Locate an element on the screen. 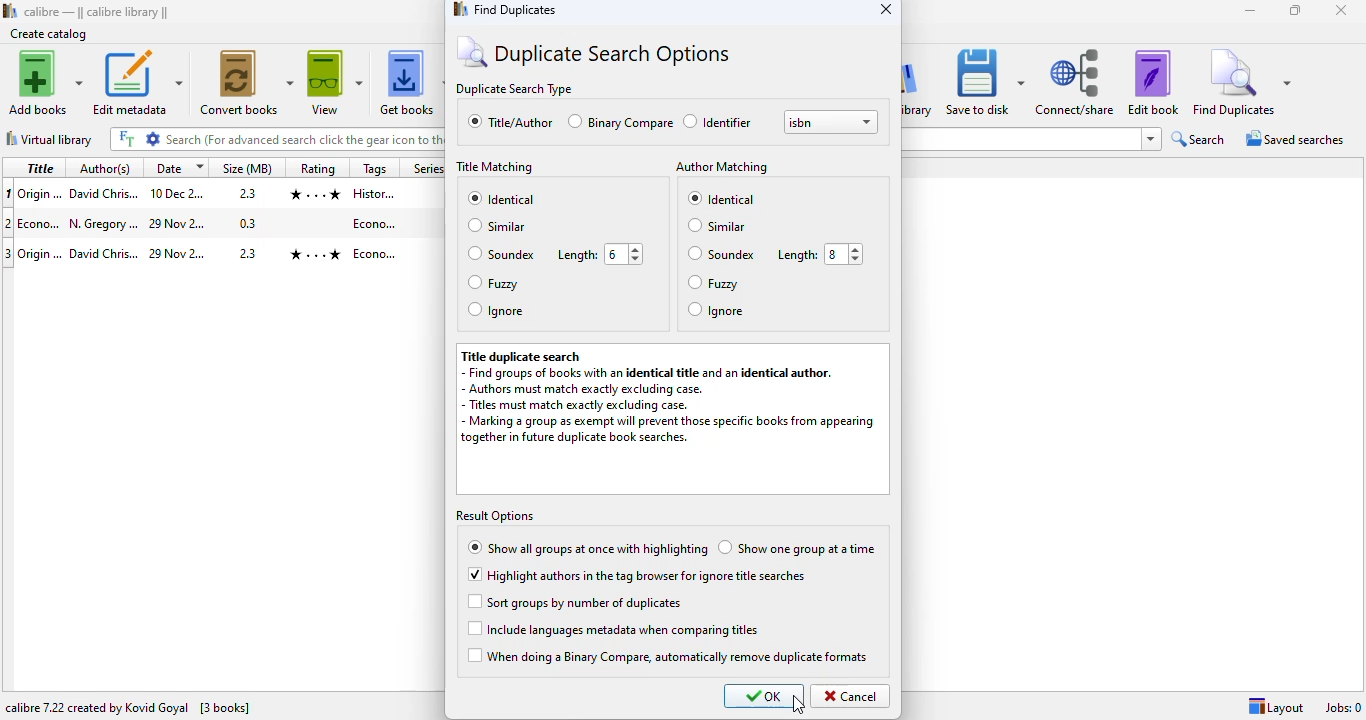  title/author is located at coordinates (510, 121).